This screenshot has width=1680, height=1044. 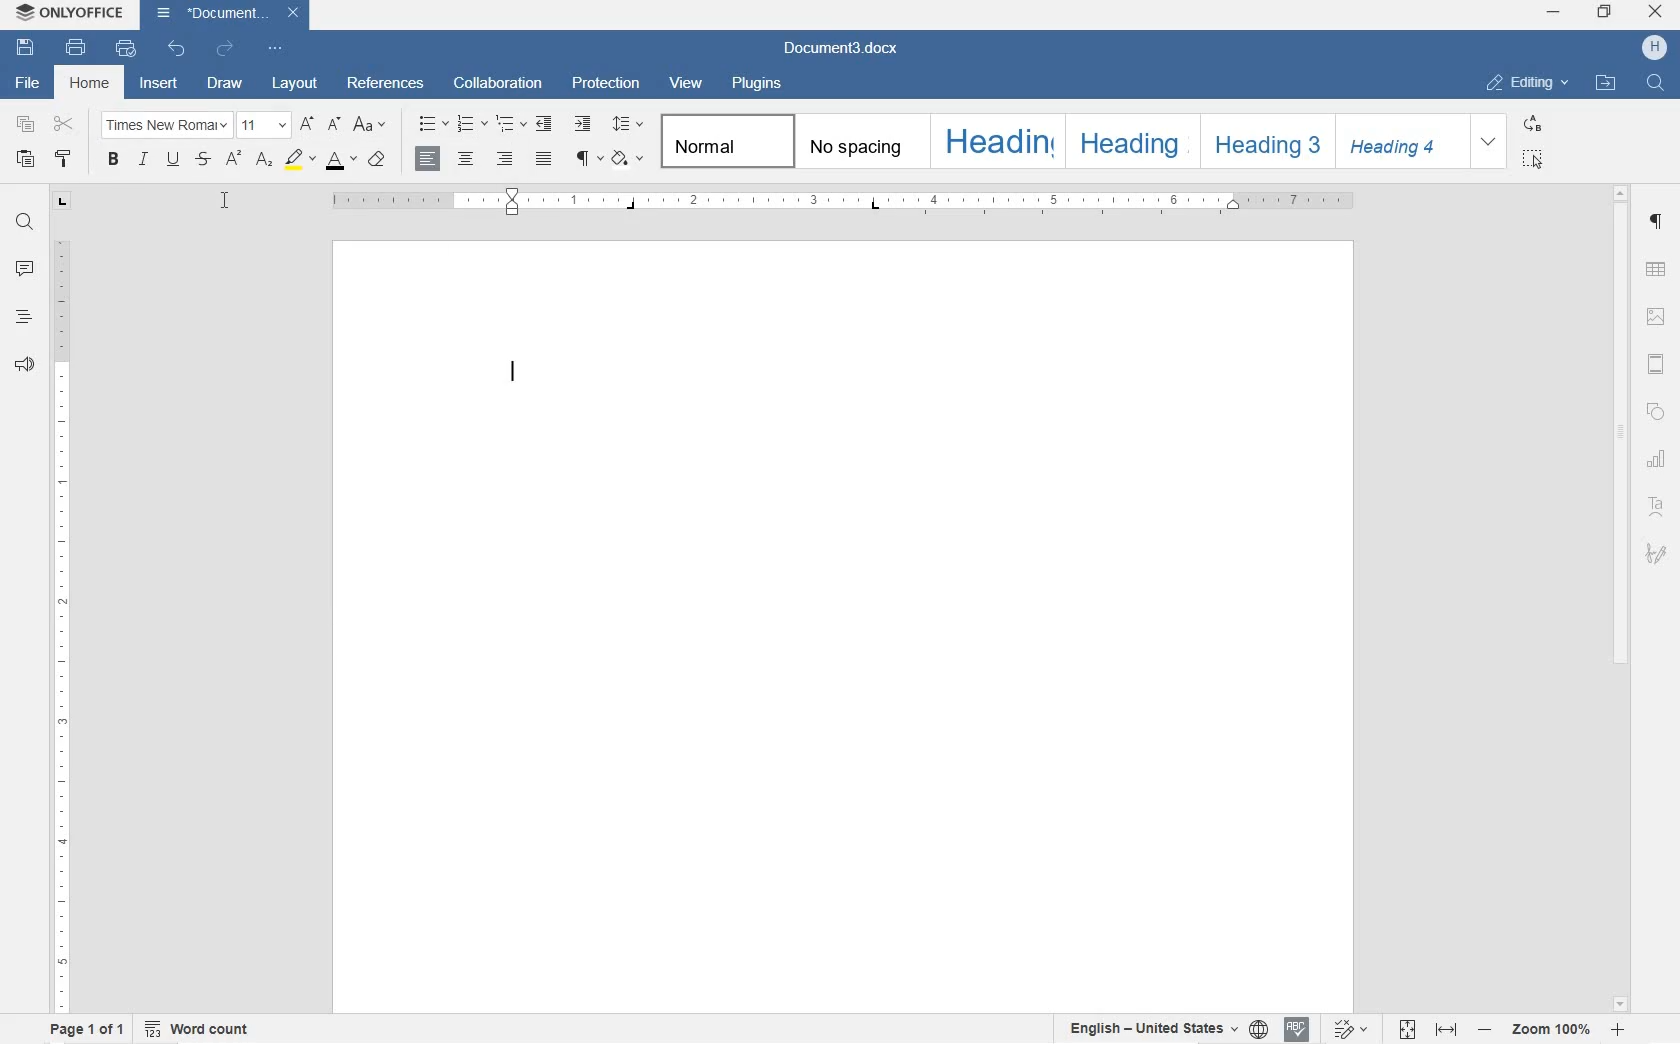 What do you see at coordinates (1658, 460) in the screenshot?
I see `CHART` at bounding box center [1658, 460].